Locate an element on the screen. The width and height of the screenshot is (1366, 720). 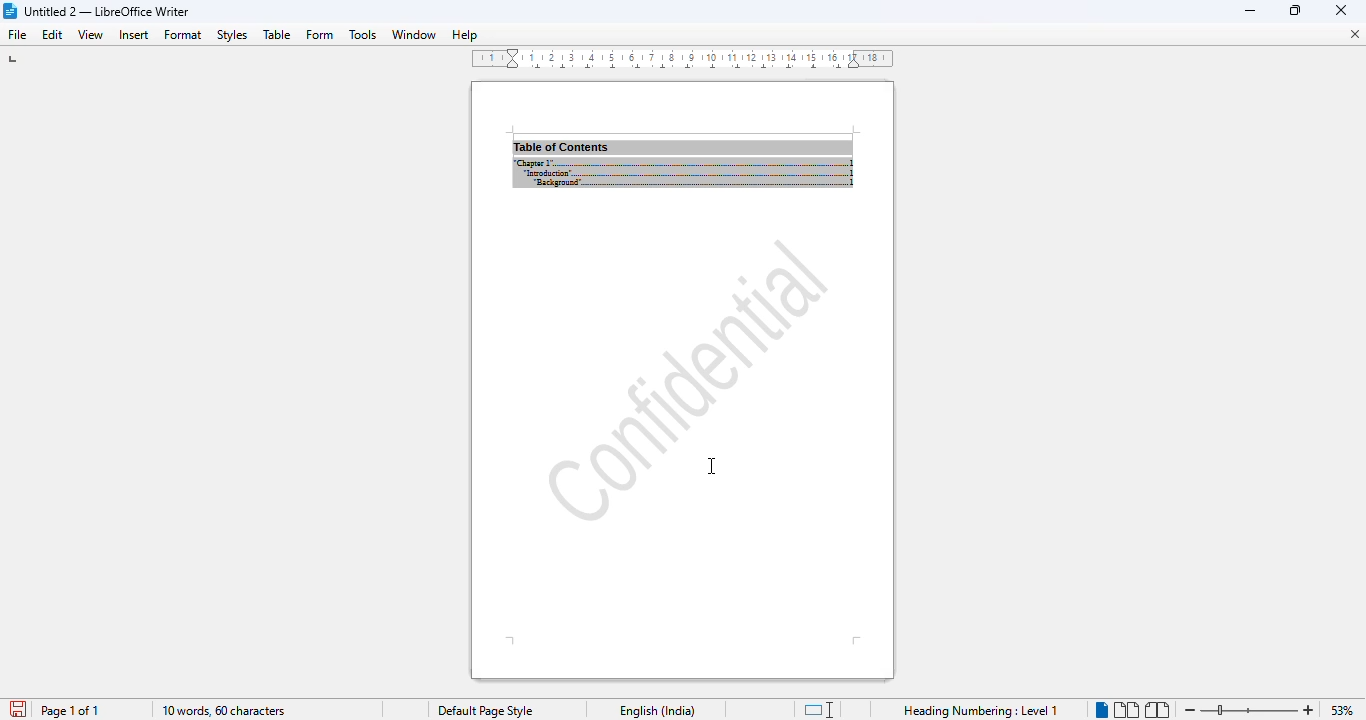
heading numbering: level 1 is located at coordinates (982, 711).